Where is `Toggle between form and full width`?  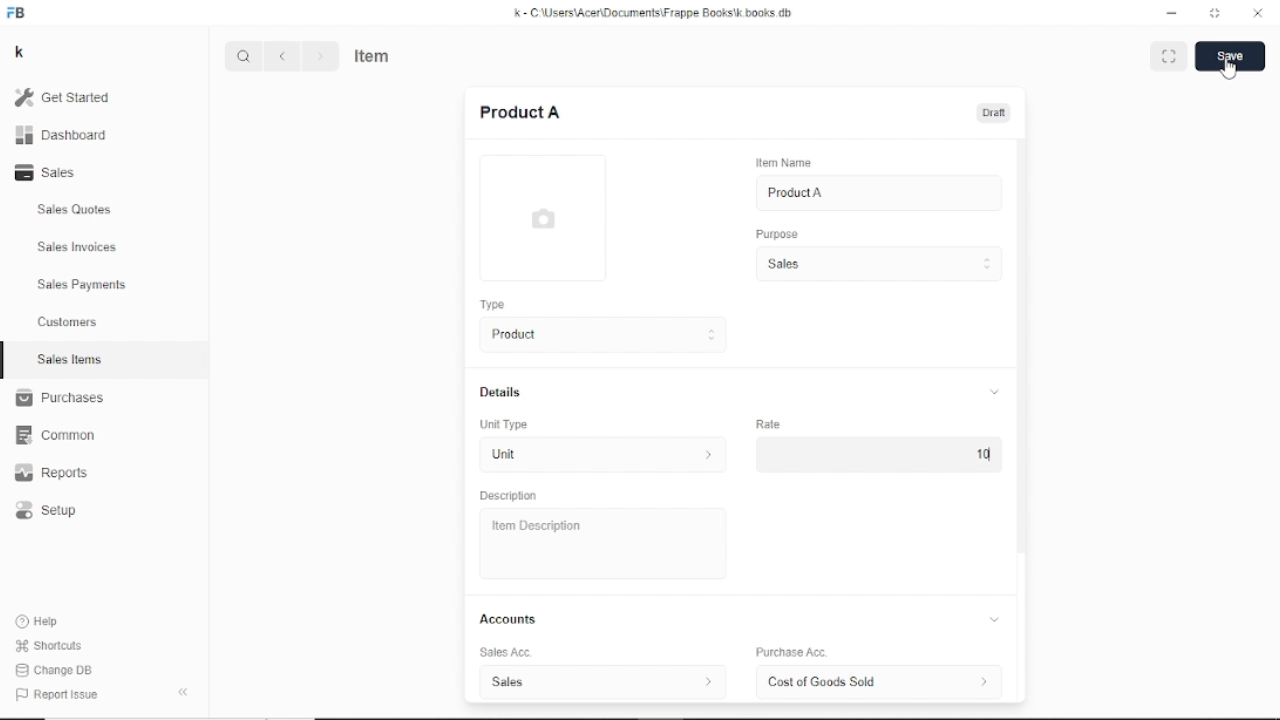 Toggle between form and full width is located at coordinates (1169, 56).